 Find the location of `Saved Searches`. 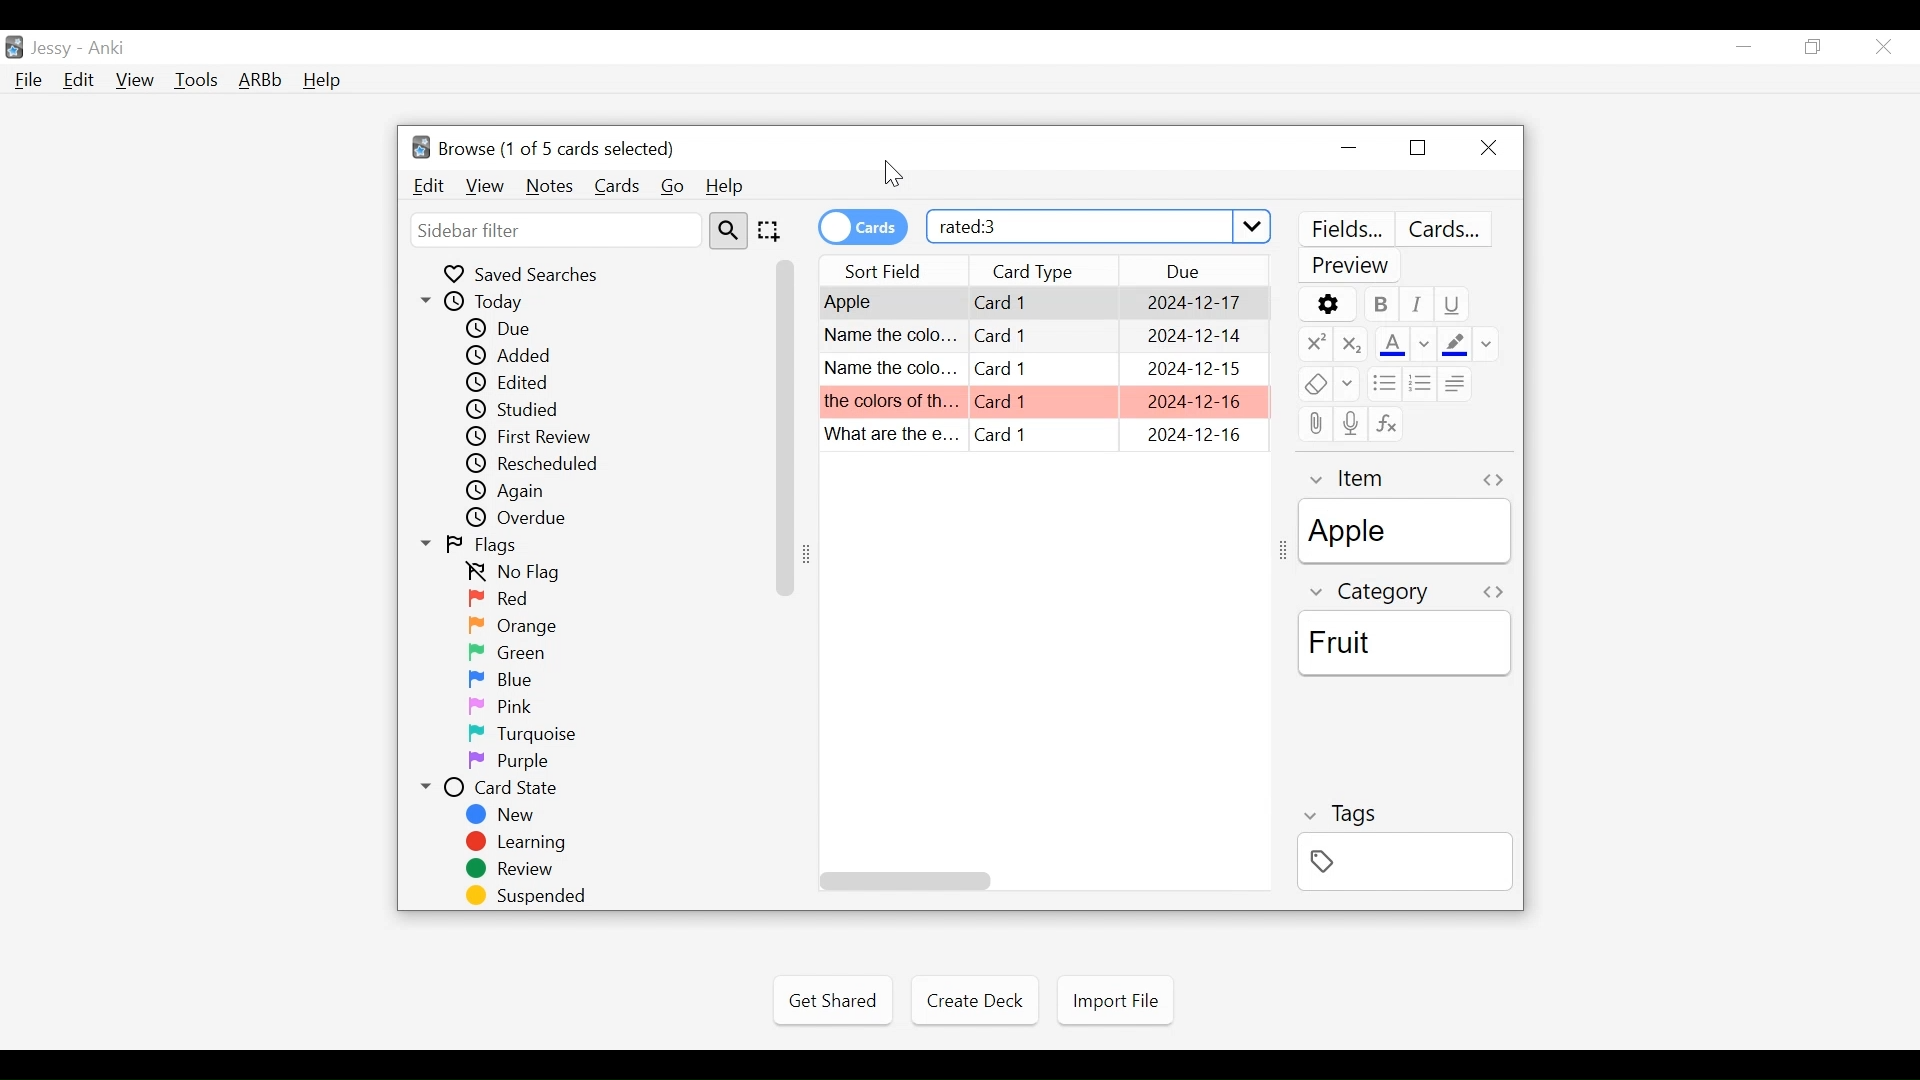

Saved Searches is located at coordinates (532, 273).